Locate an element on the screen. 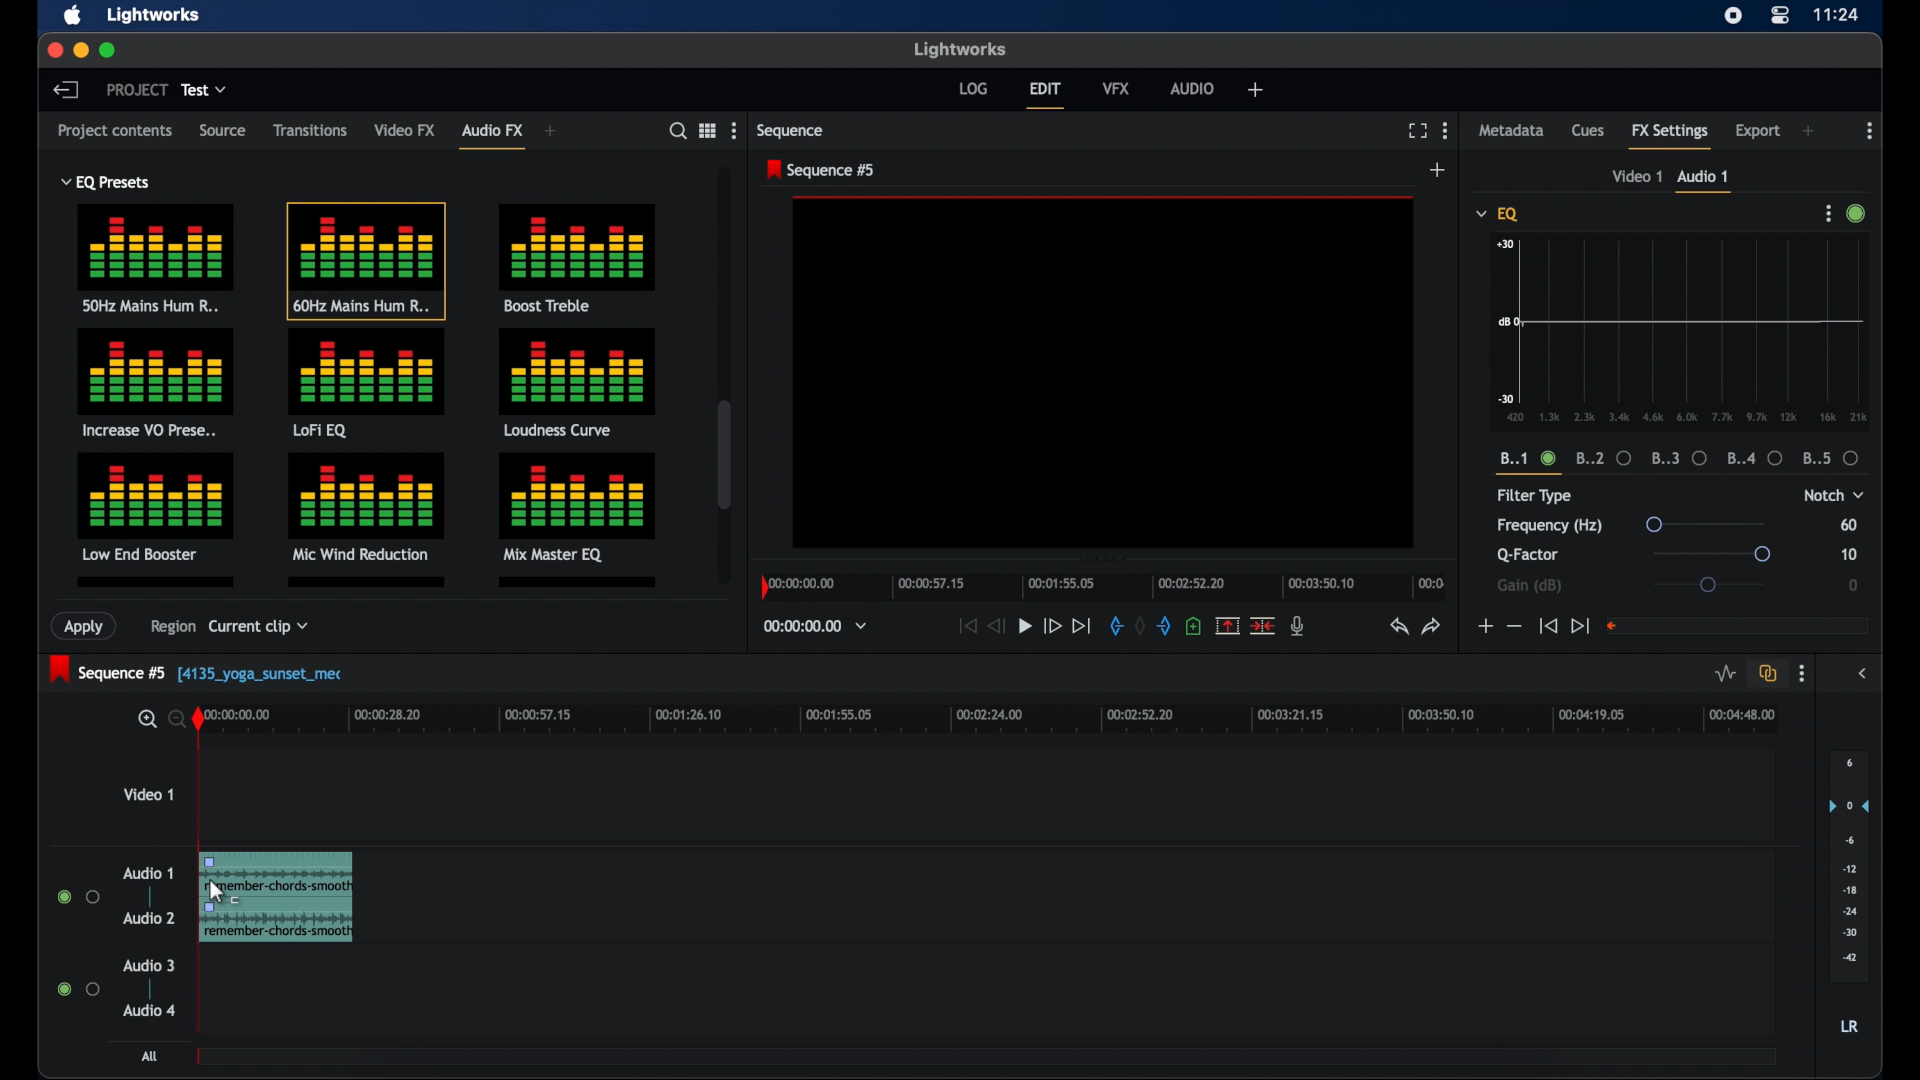 This screenshot has height=1080, width=1920. transitions is located at coordinates (310, 131).